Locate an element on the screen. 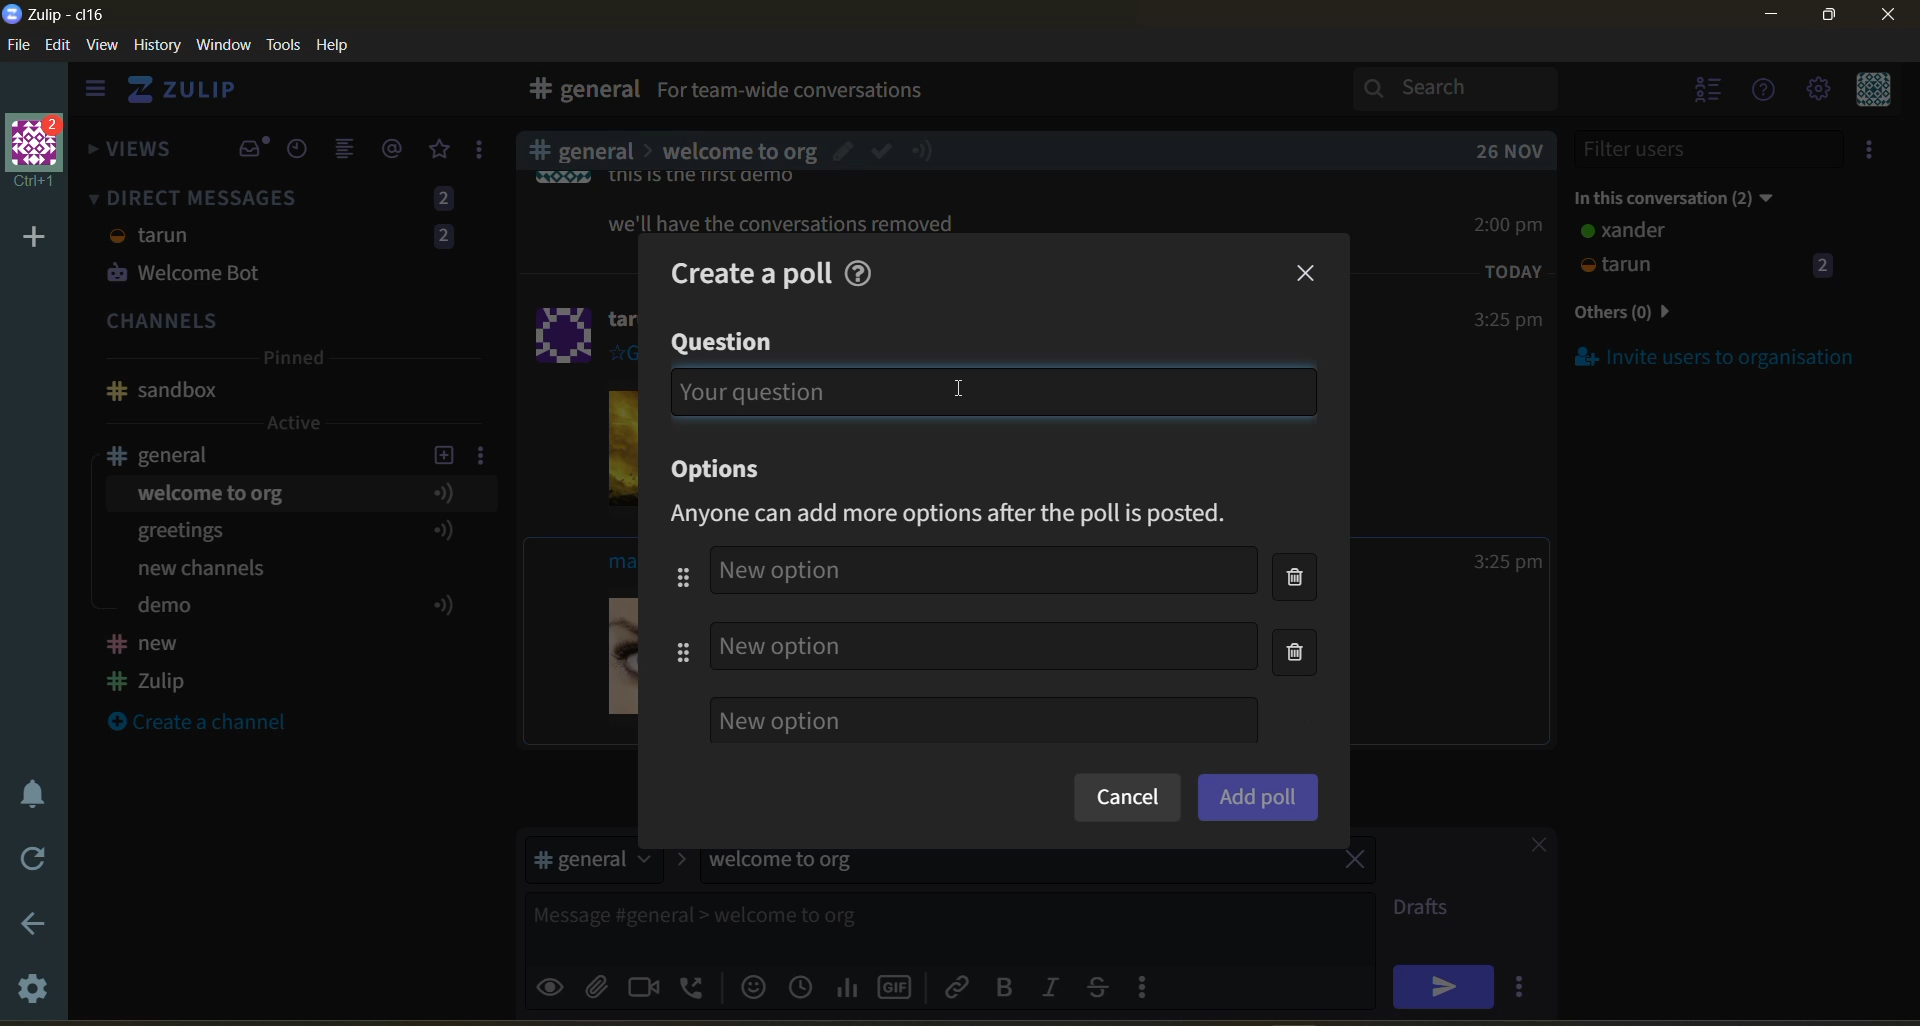 The image size is (1920, 1026). strikethrough is located at coordinates (1104, 986).